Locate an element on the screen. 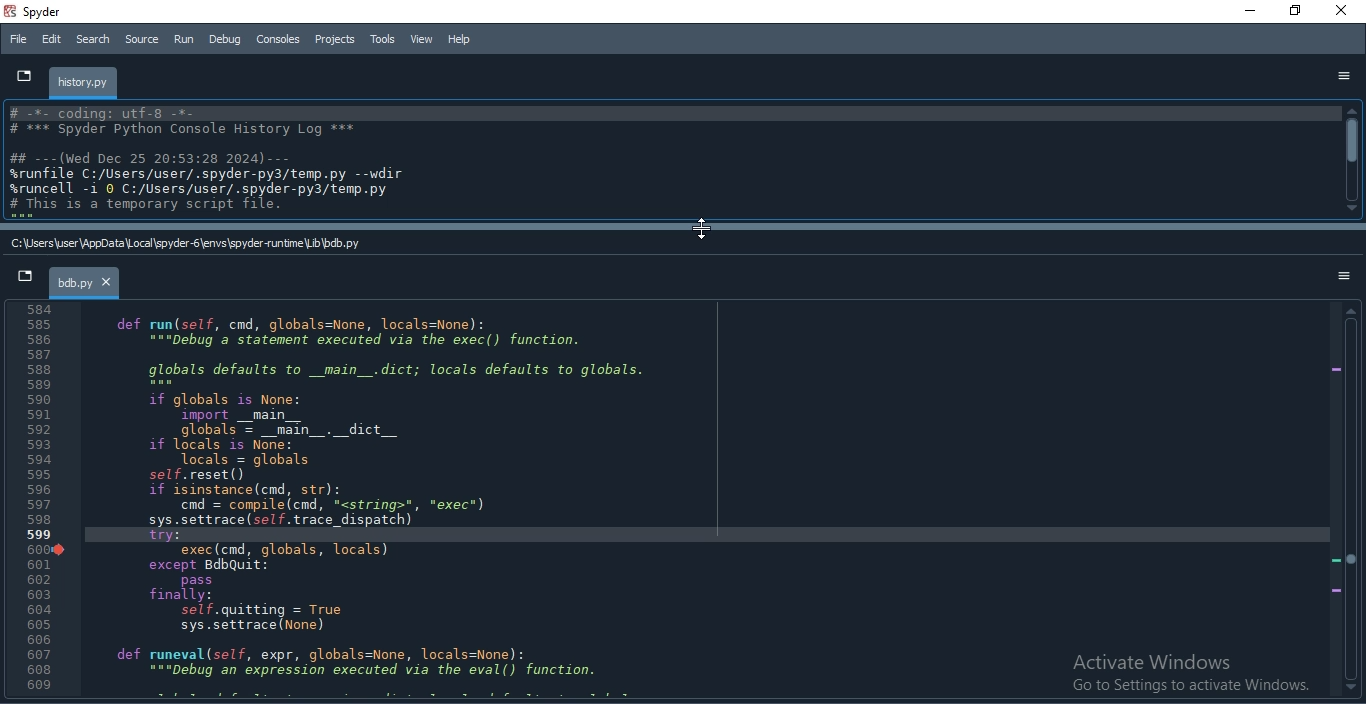 This screenshot has width=1366, height=704. Scrollbar is located at coordinates (1353, 160).